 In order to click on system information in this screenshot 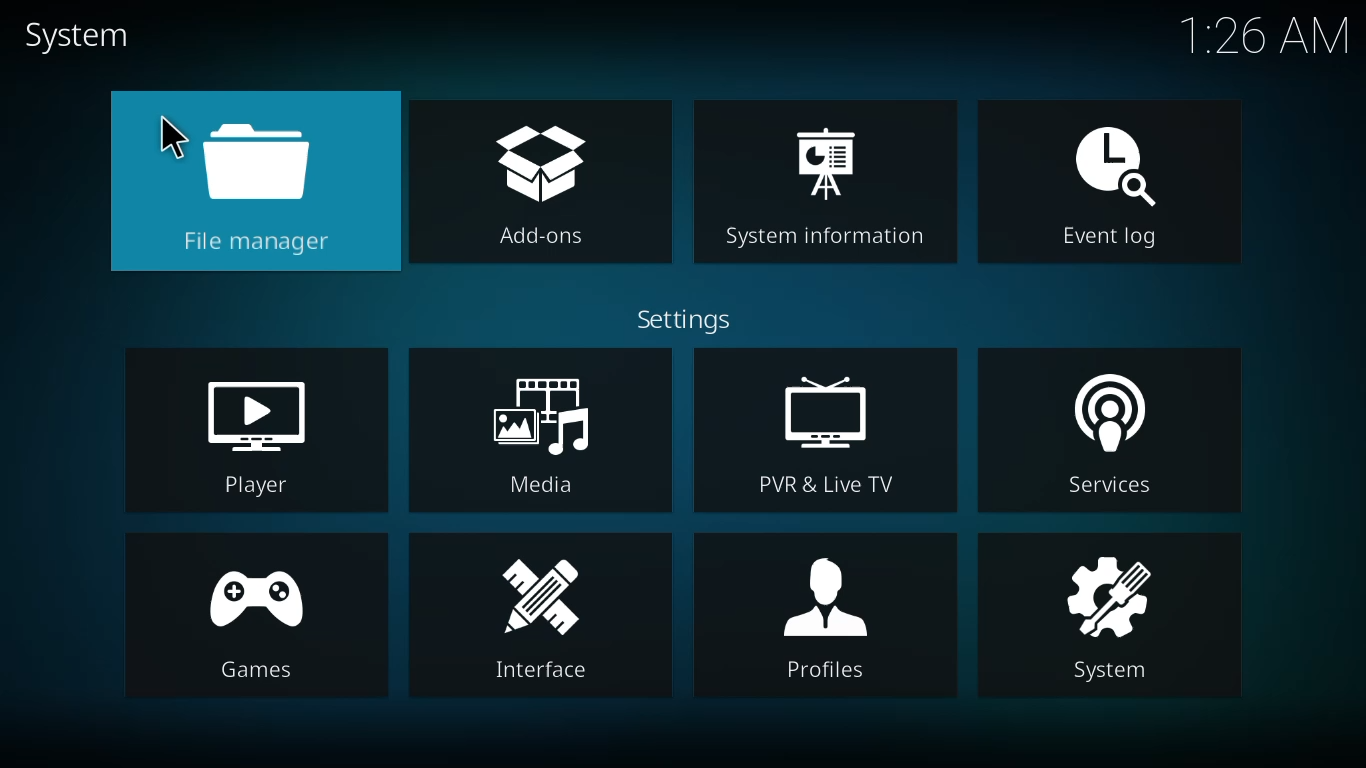, I will do `click(823, 186)`.